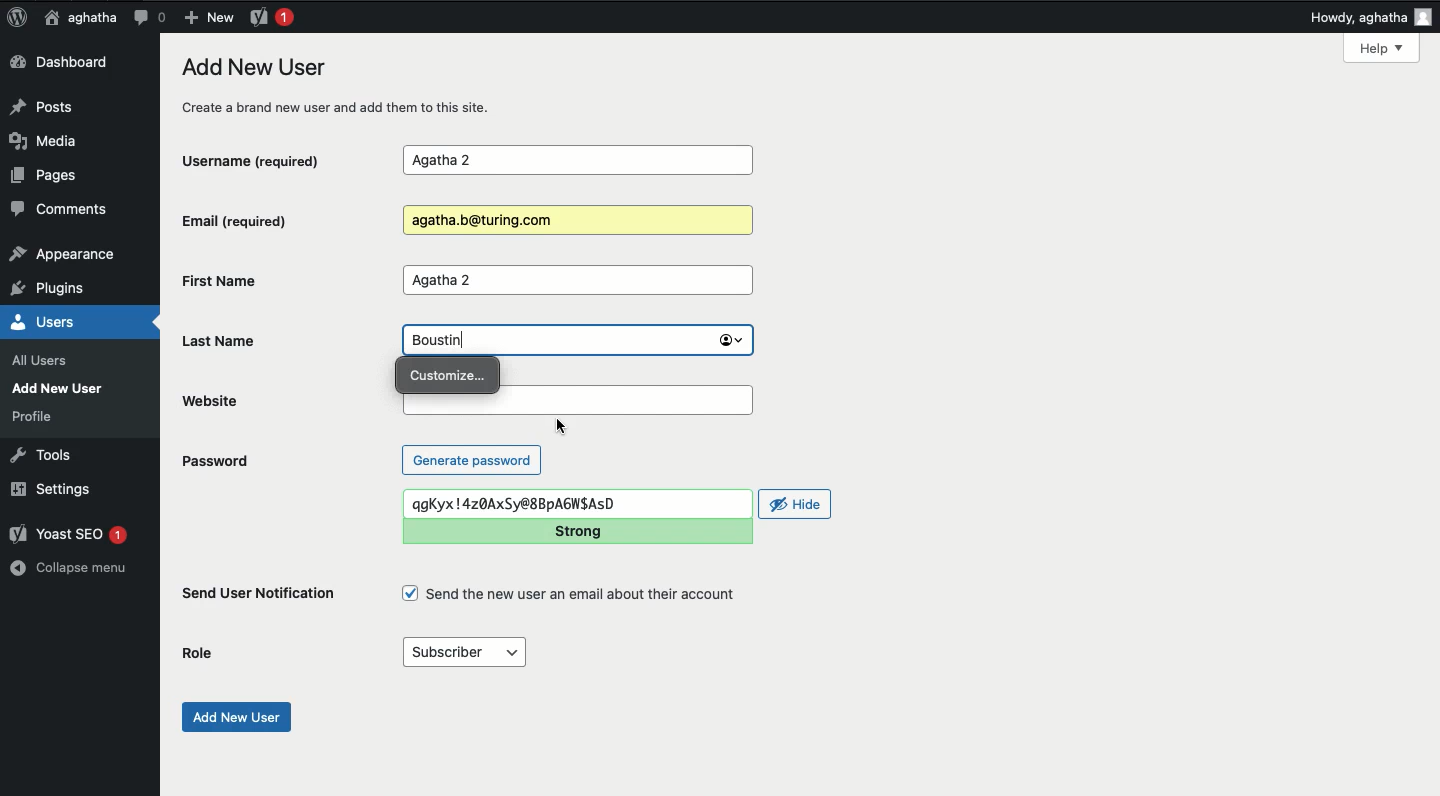 This screenshot has width=1440, height=796. I want to click on Add new user, so click(234, 717).